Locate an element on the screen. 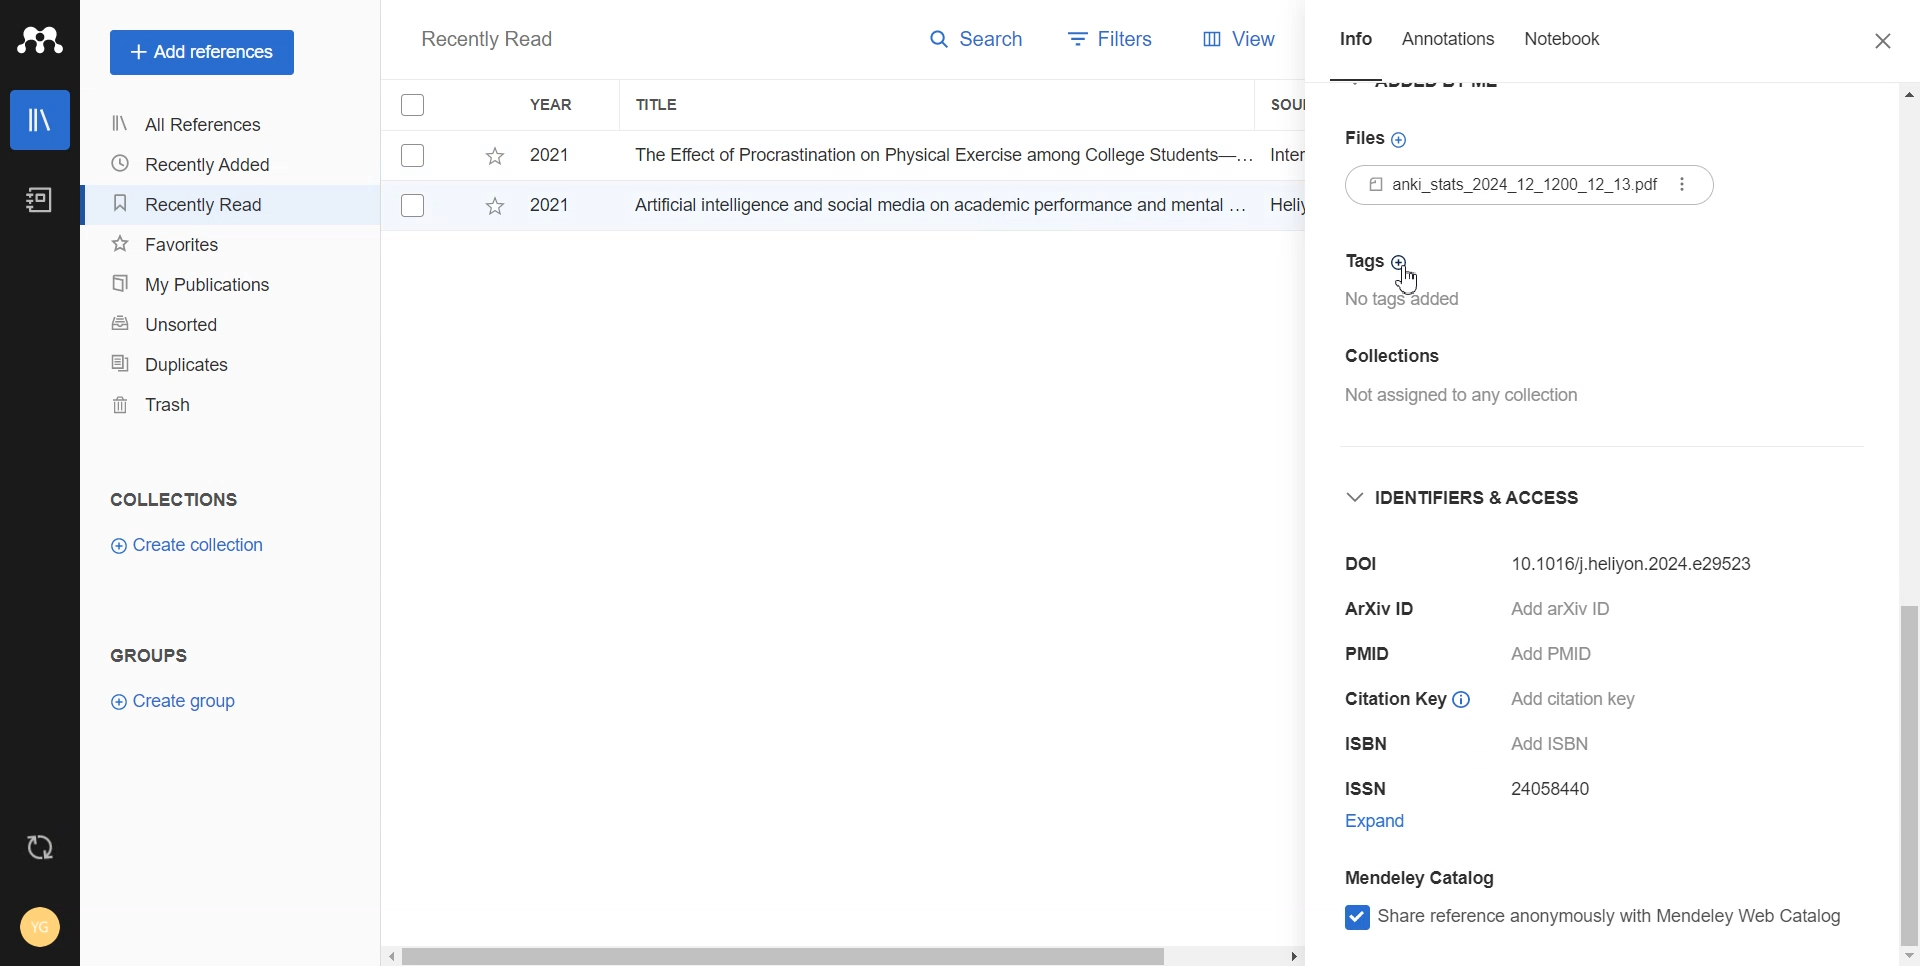 The width and height of the screenshot is (1920, 966). Notebook is located at coordinates (37, 201).